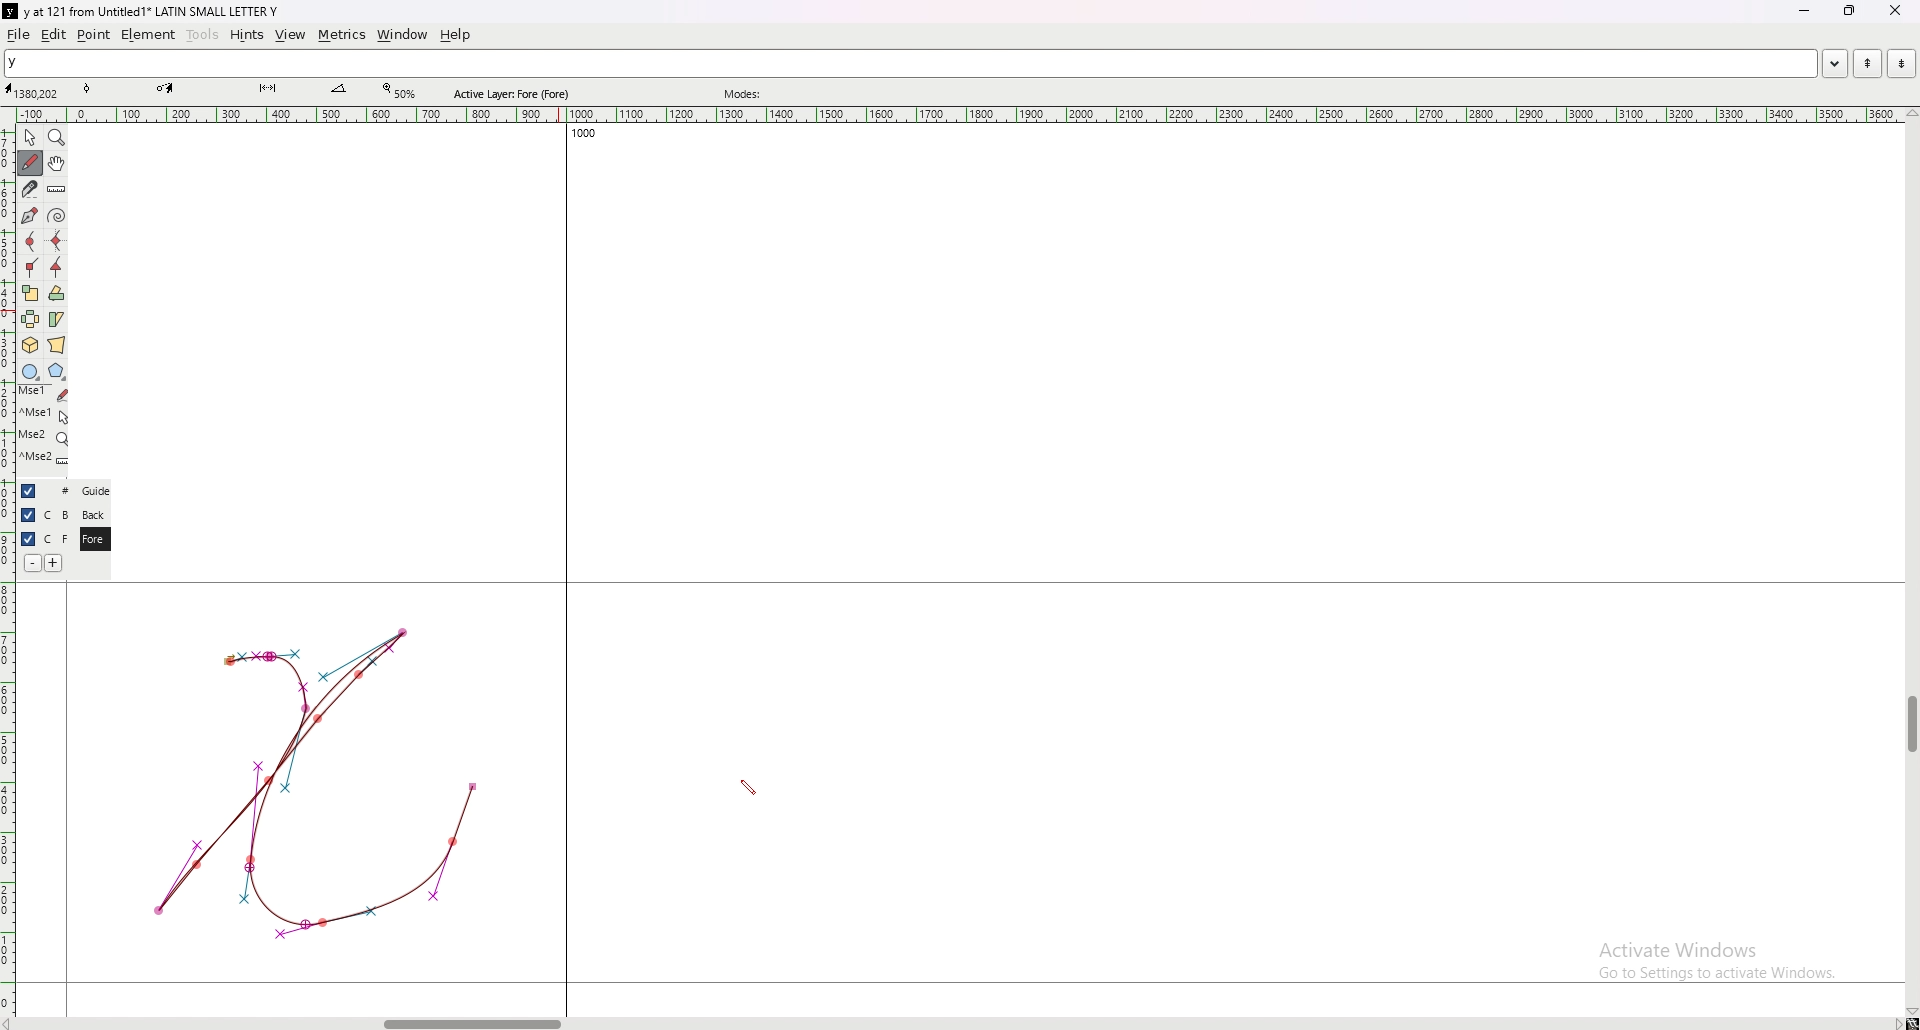 The width and height of the screenshot is (1920, 1030). I want to click on open word list, so click(1834, 63).